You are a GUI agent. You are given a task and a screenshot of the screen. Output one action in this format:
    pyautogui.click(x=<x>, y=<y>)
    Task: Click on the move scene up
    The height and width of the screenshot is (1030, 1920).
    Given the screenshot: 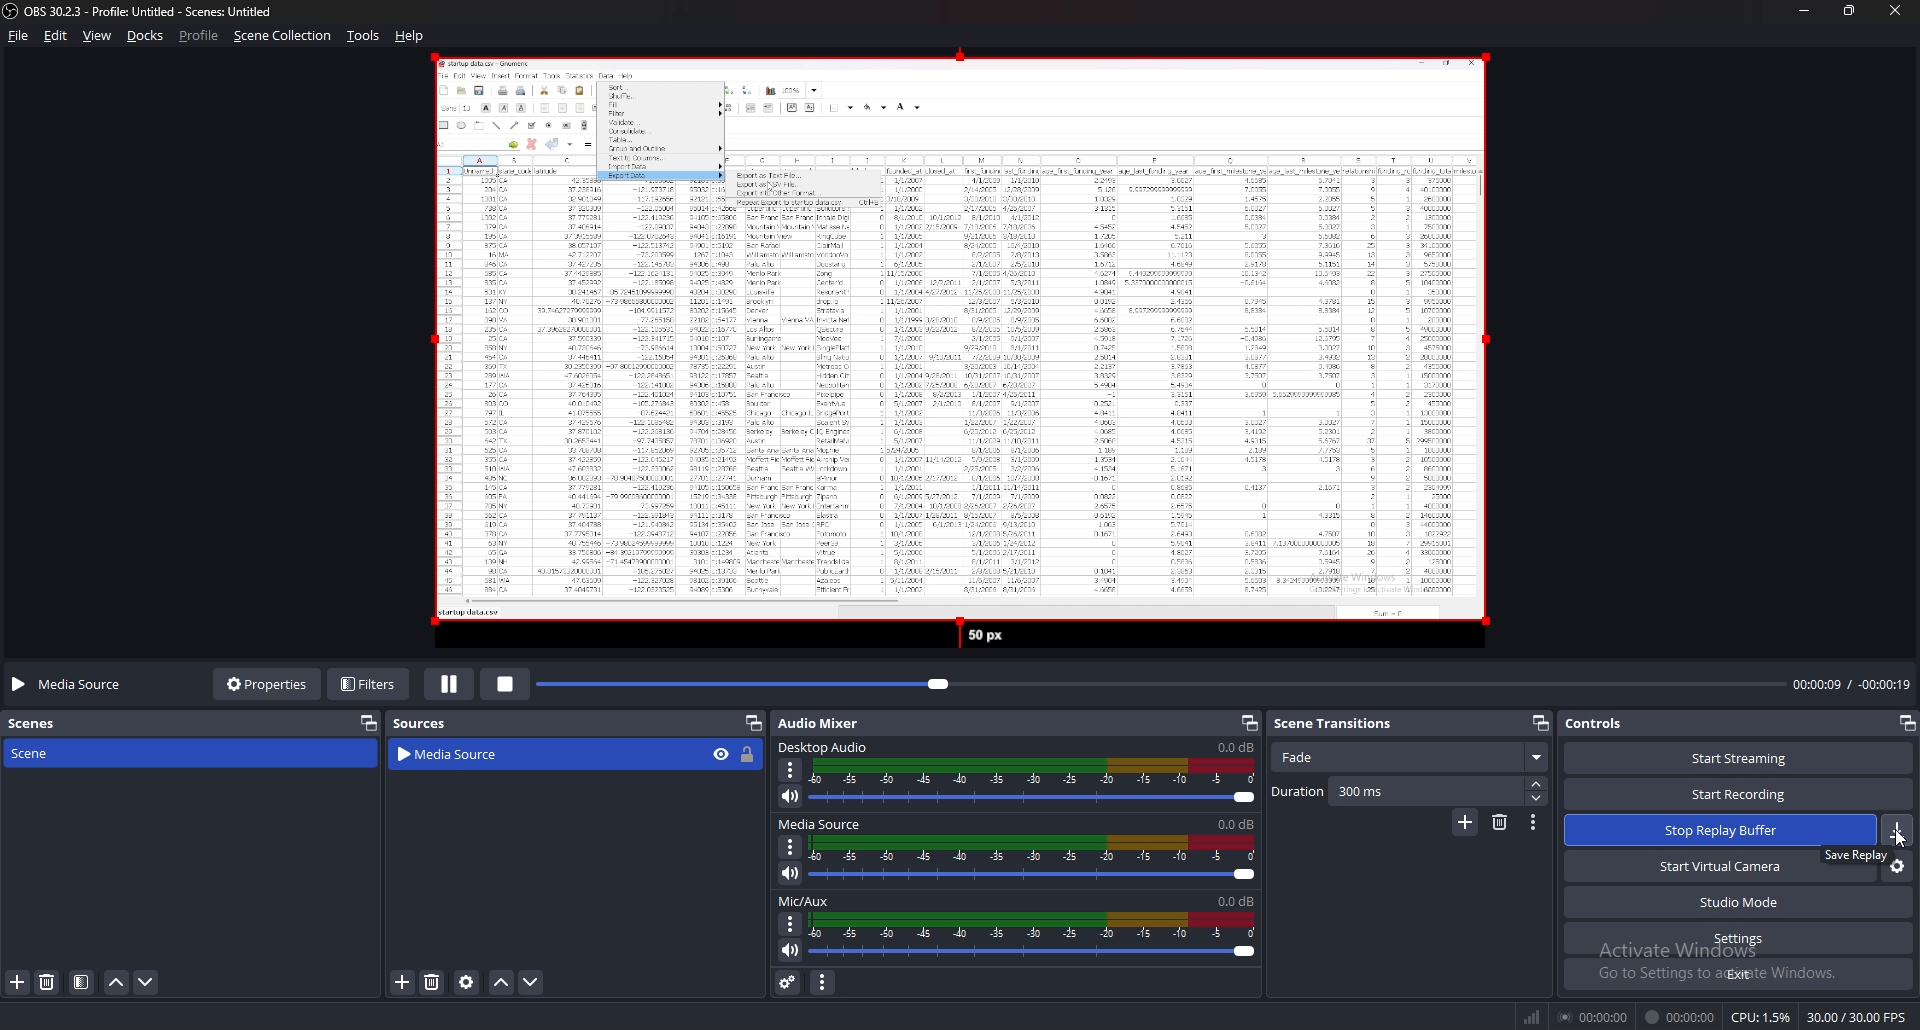 What is the action you would take?
    pyautogui.click(x=117, y=983)
    